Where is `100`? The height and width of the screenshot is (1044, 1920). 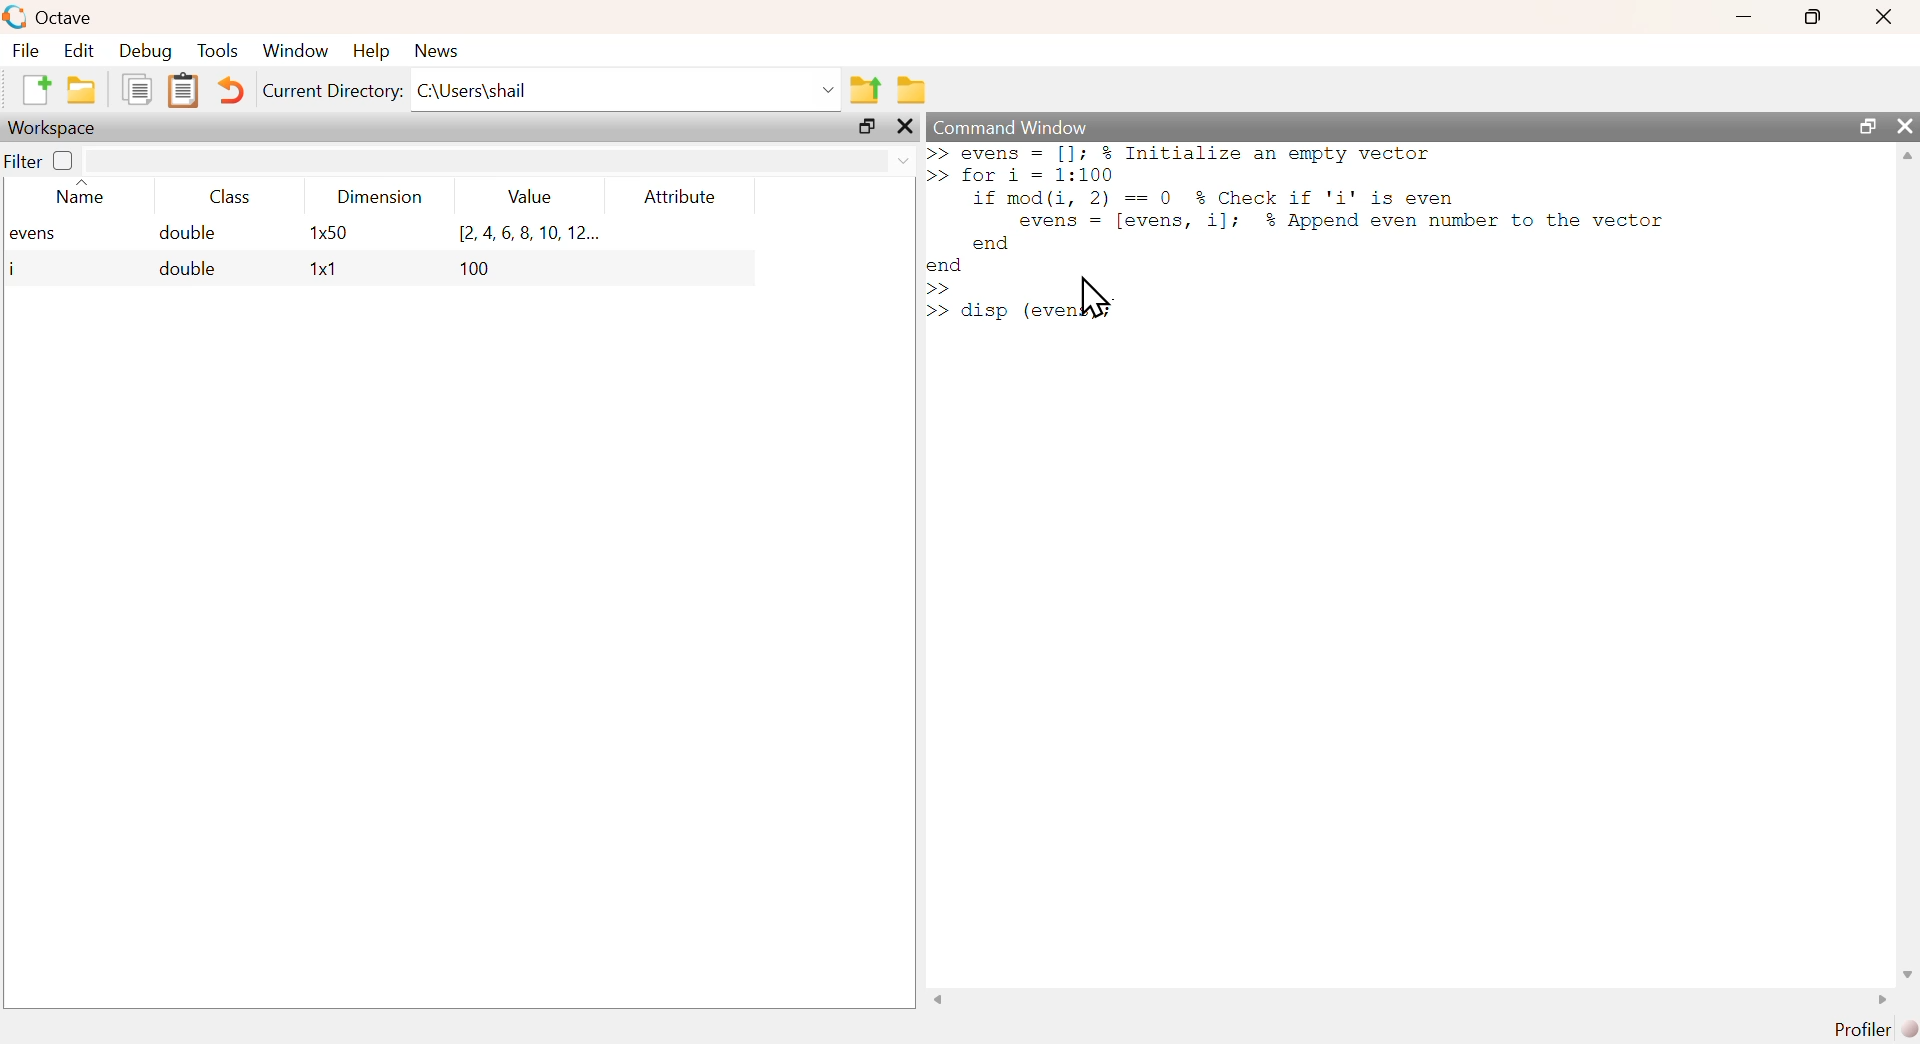 100 is located at coordinates (478, 270).